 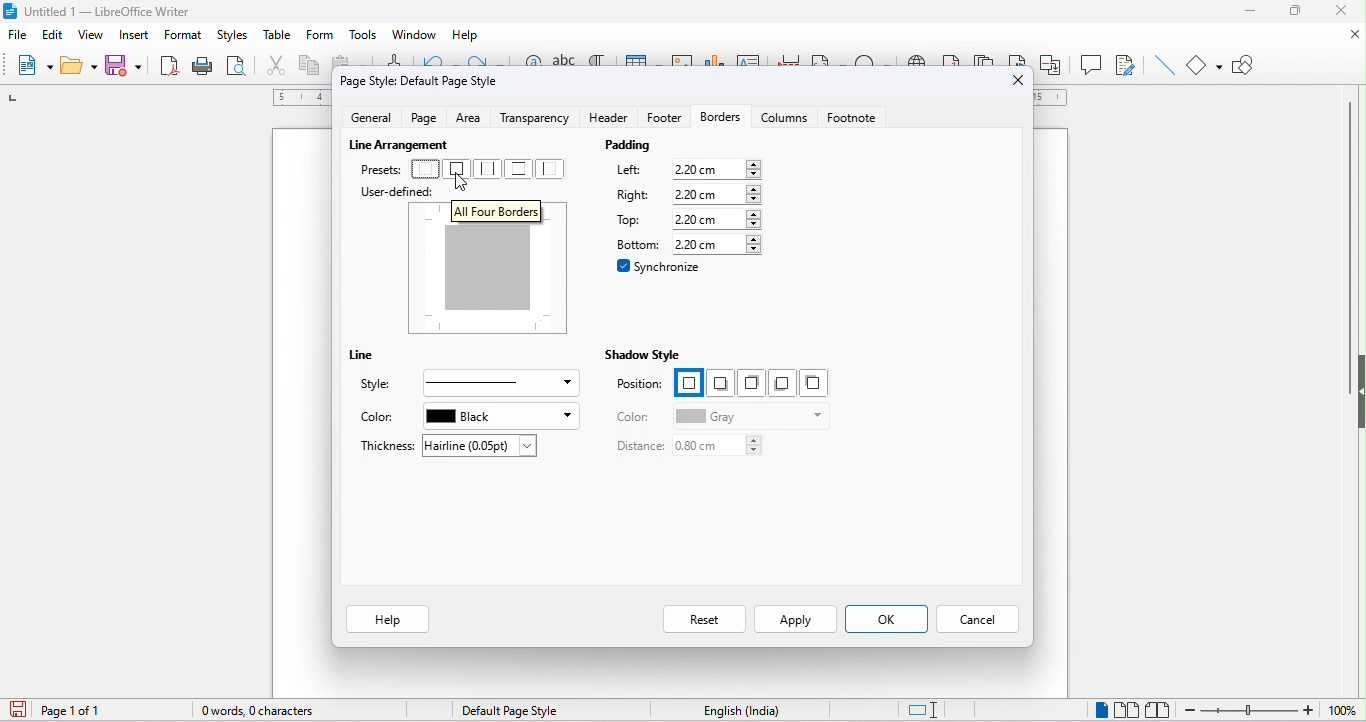 What do you see at coordinates (465, 35) in the screenshot?
I see `help` at bounding box center [465, 35].